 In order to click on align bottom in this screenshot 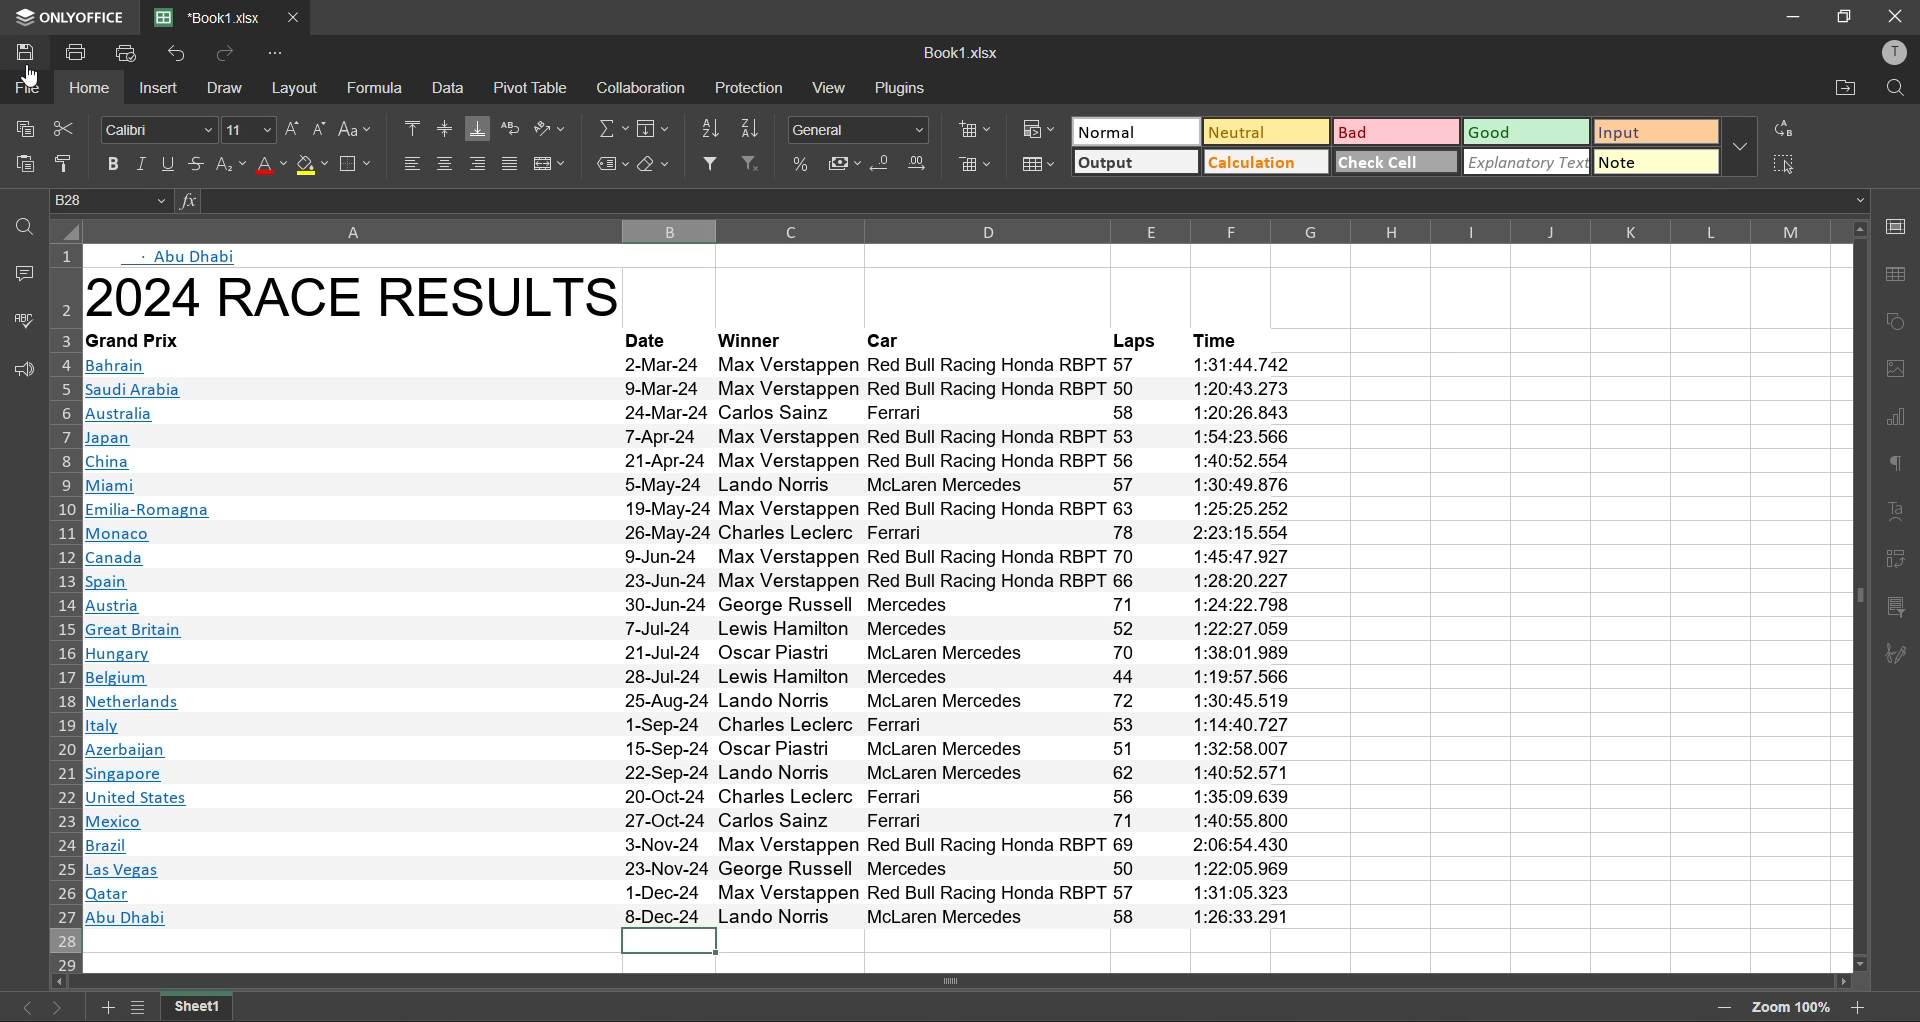, I will do `click(479, 129)`.